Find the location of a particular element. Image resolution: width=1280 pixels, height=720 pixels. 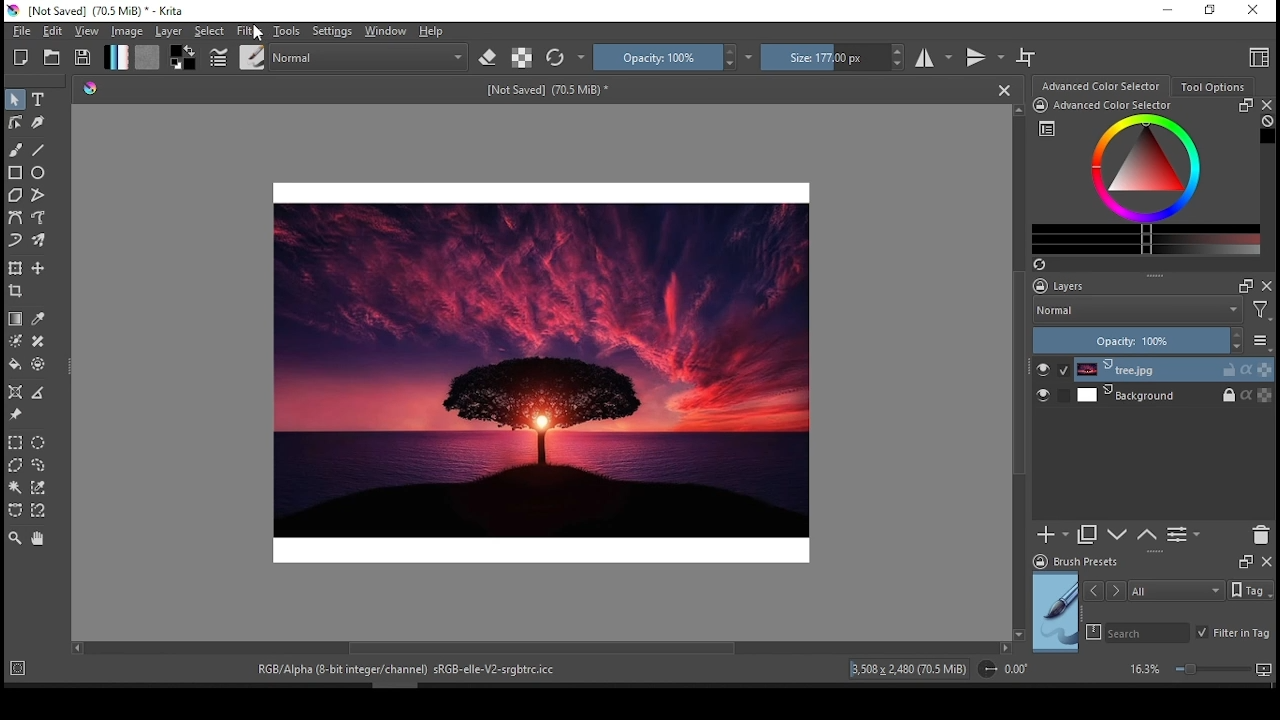

rotation is located at coordinates (1004, 670).